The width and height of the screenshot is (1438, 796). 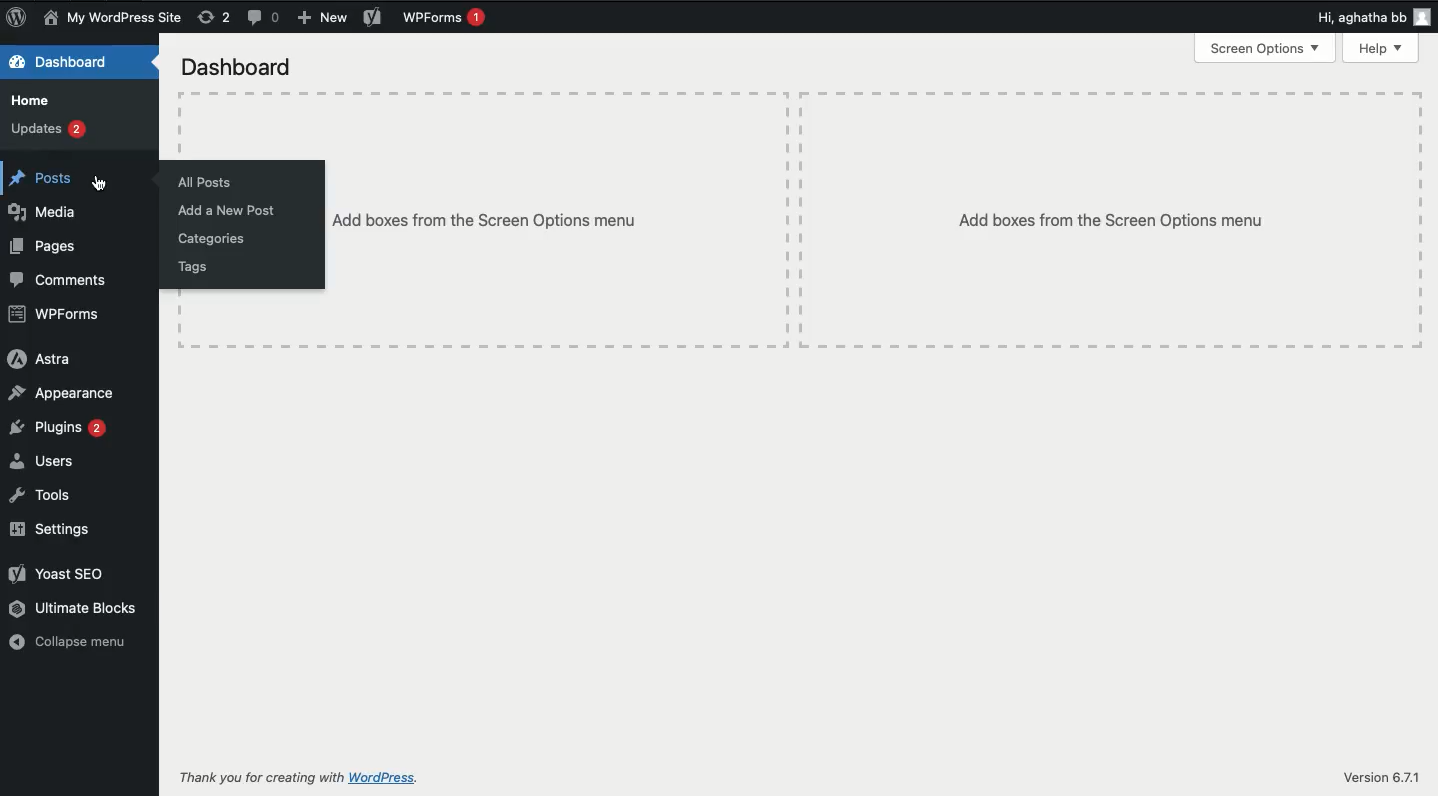 What do you see at coordinates (384, 778) in the screenshot?
I see `wordpress` at bounding box center [384, 778].